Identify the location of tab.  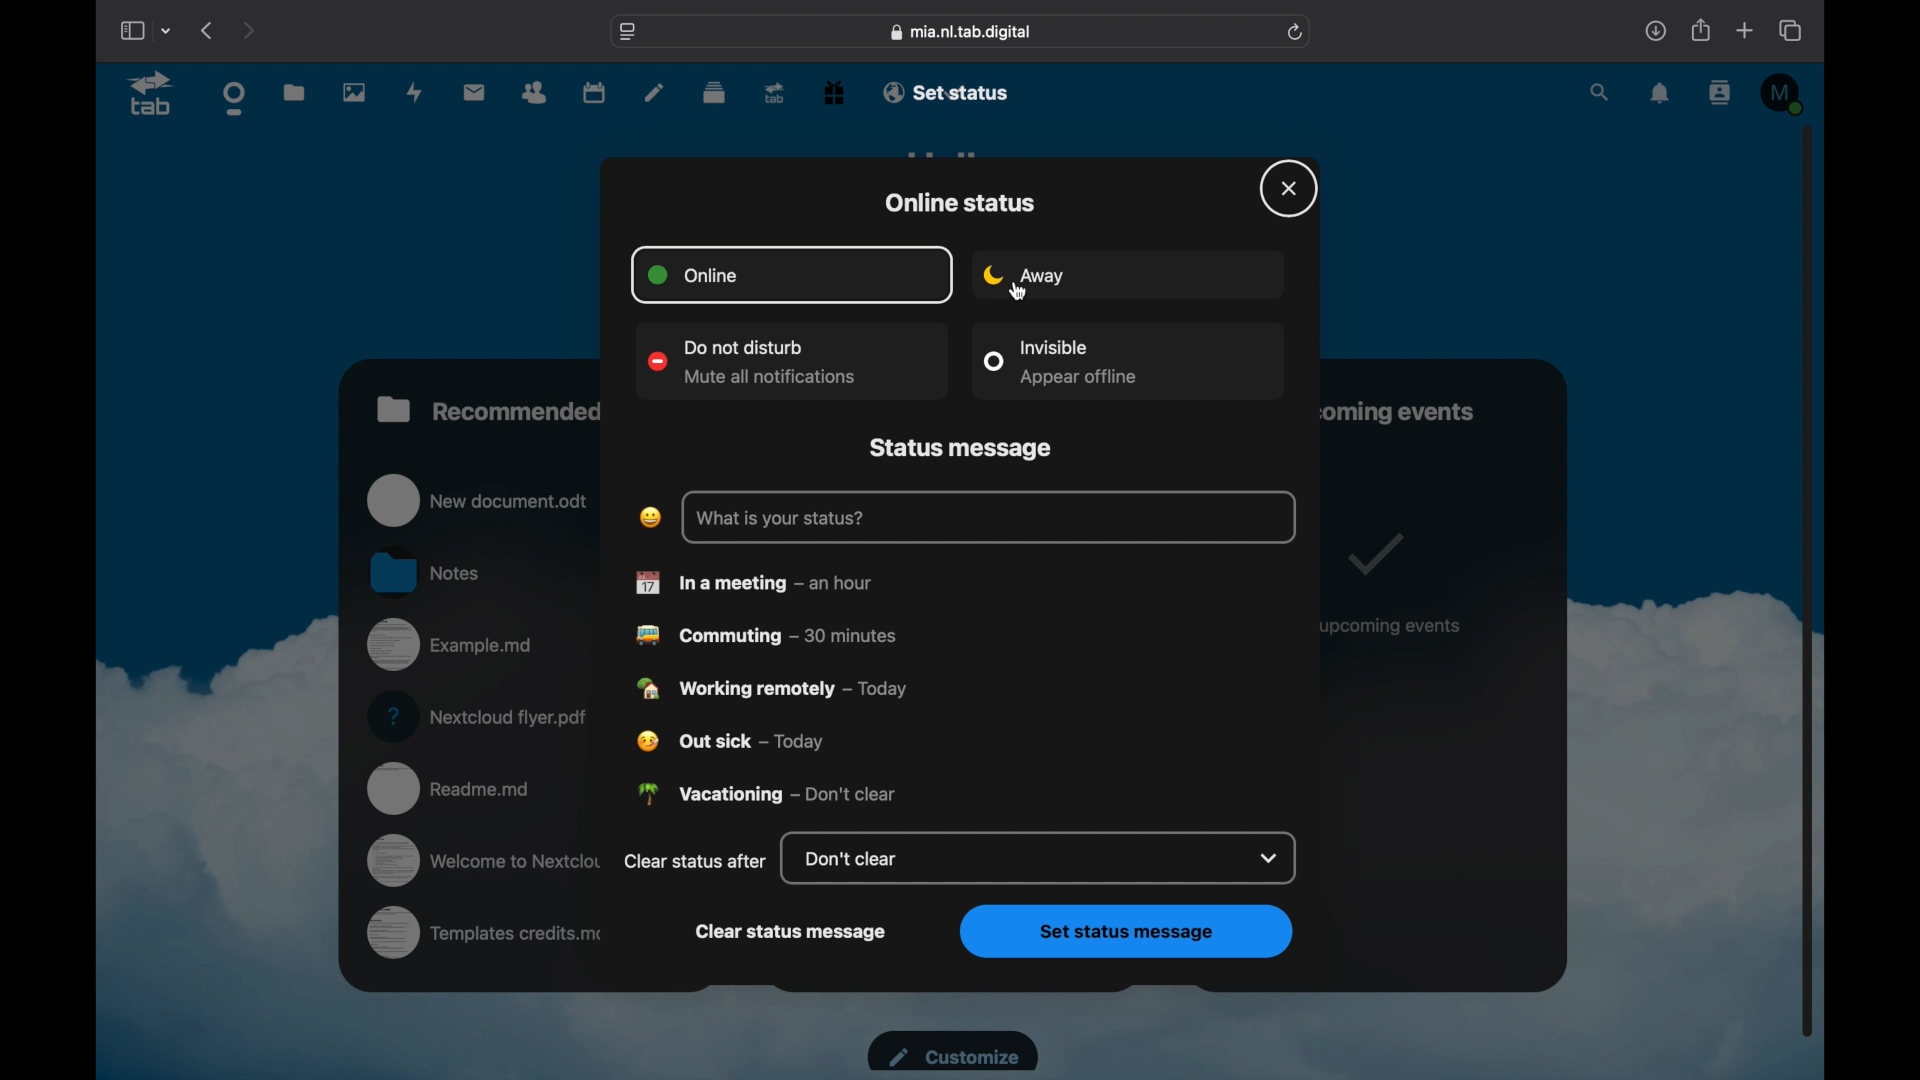
(776, 92).